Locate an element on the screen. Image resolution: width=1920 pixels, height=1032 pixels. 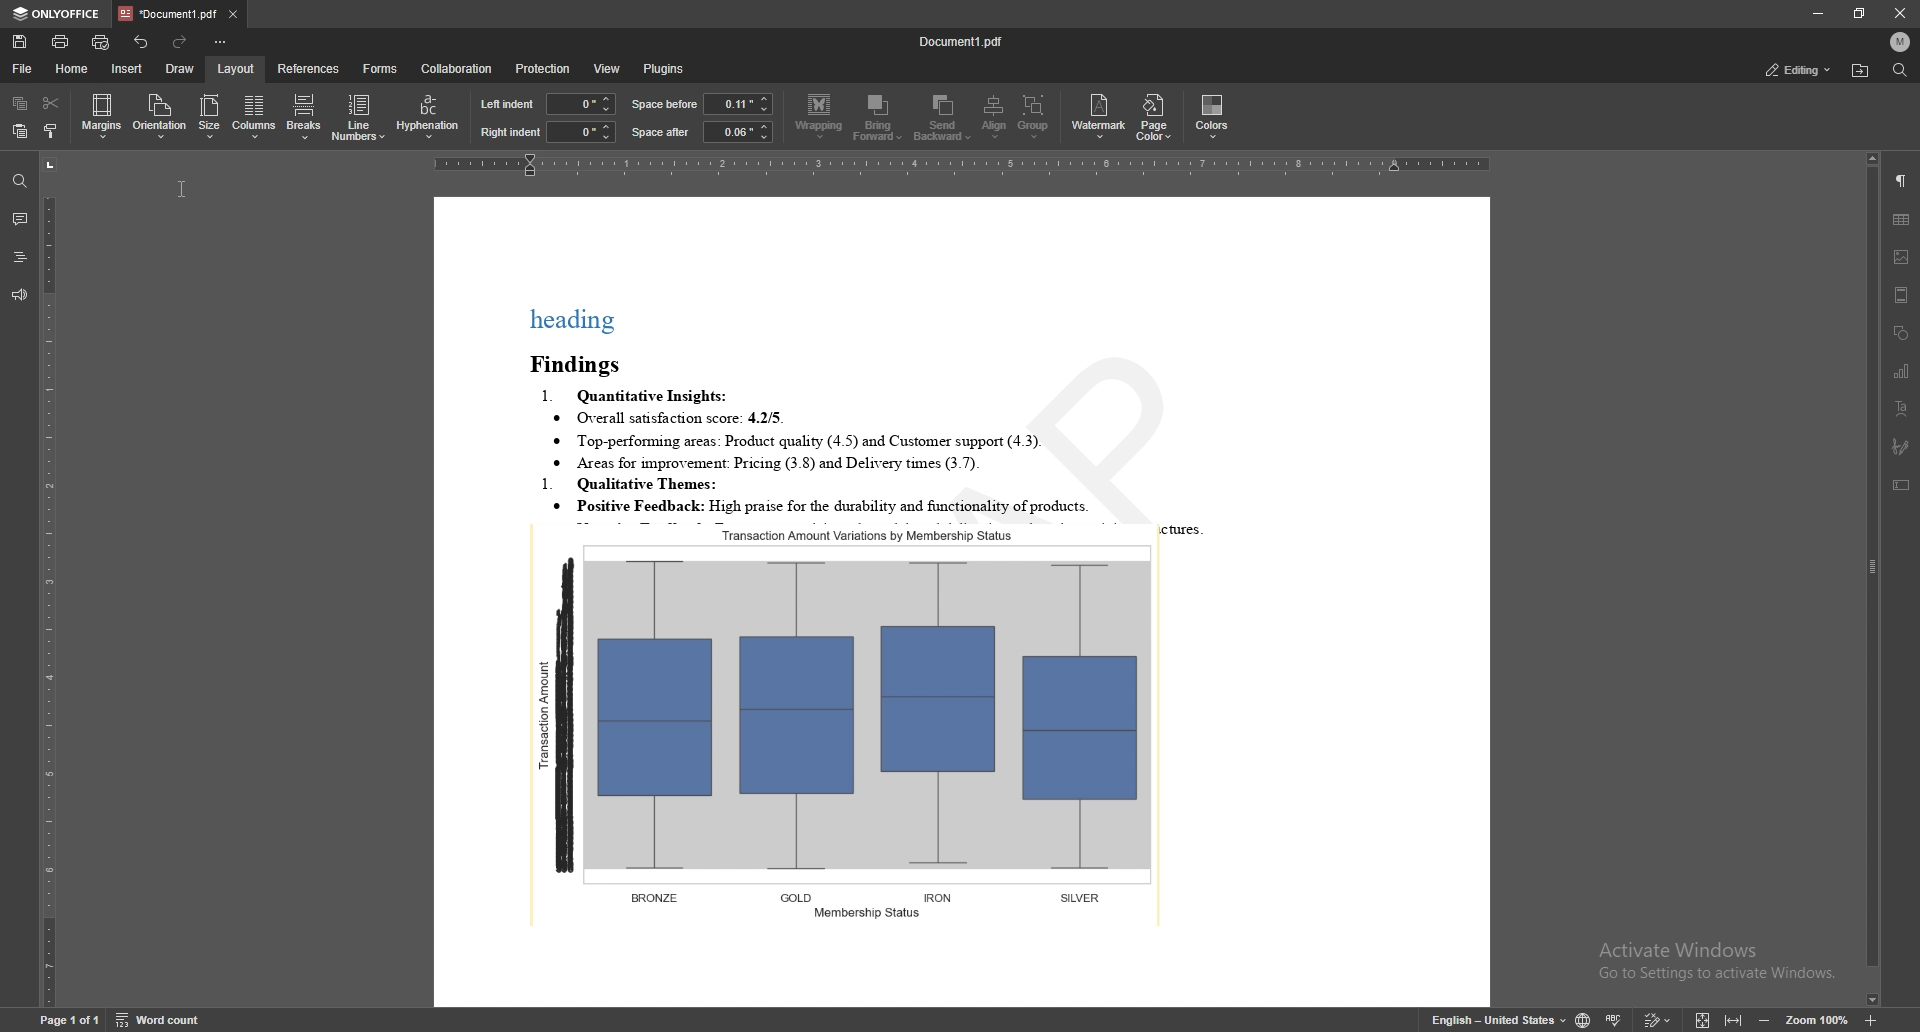
columns is located at coordinates (252, 117).